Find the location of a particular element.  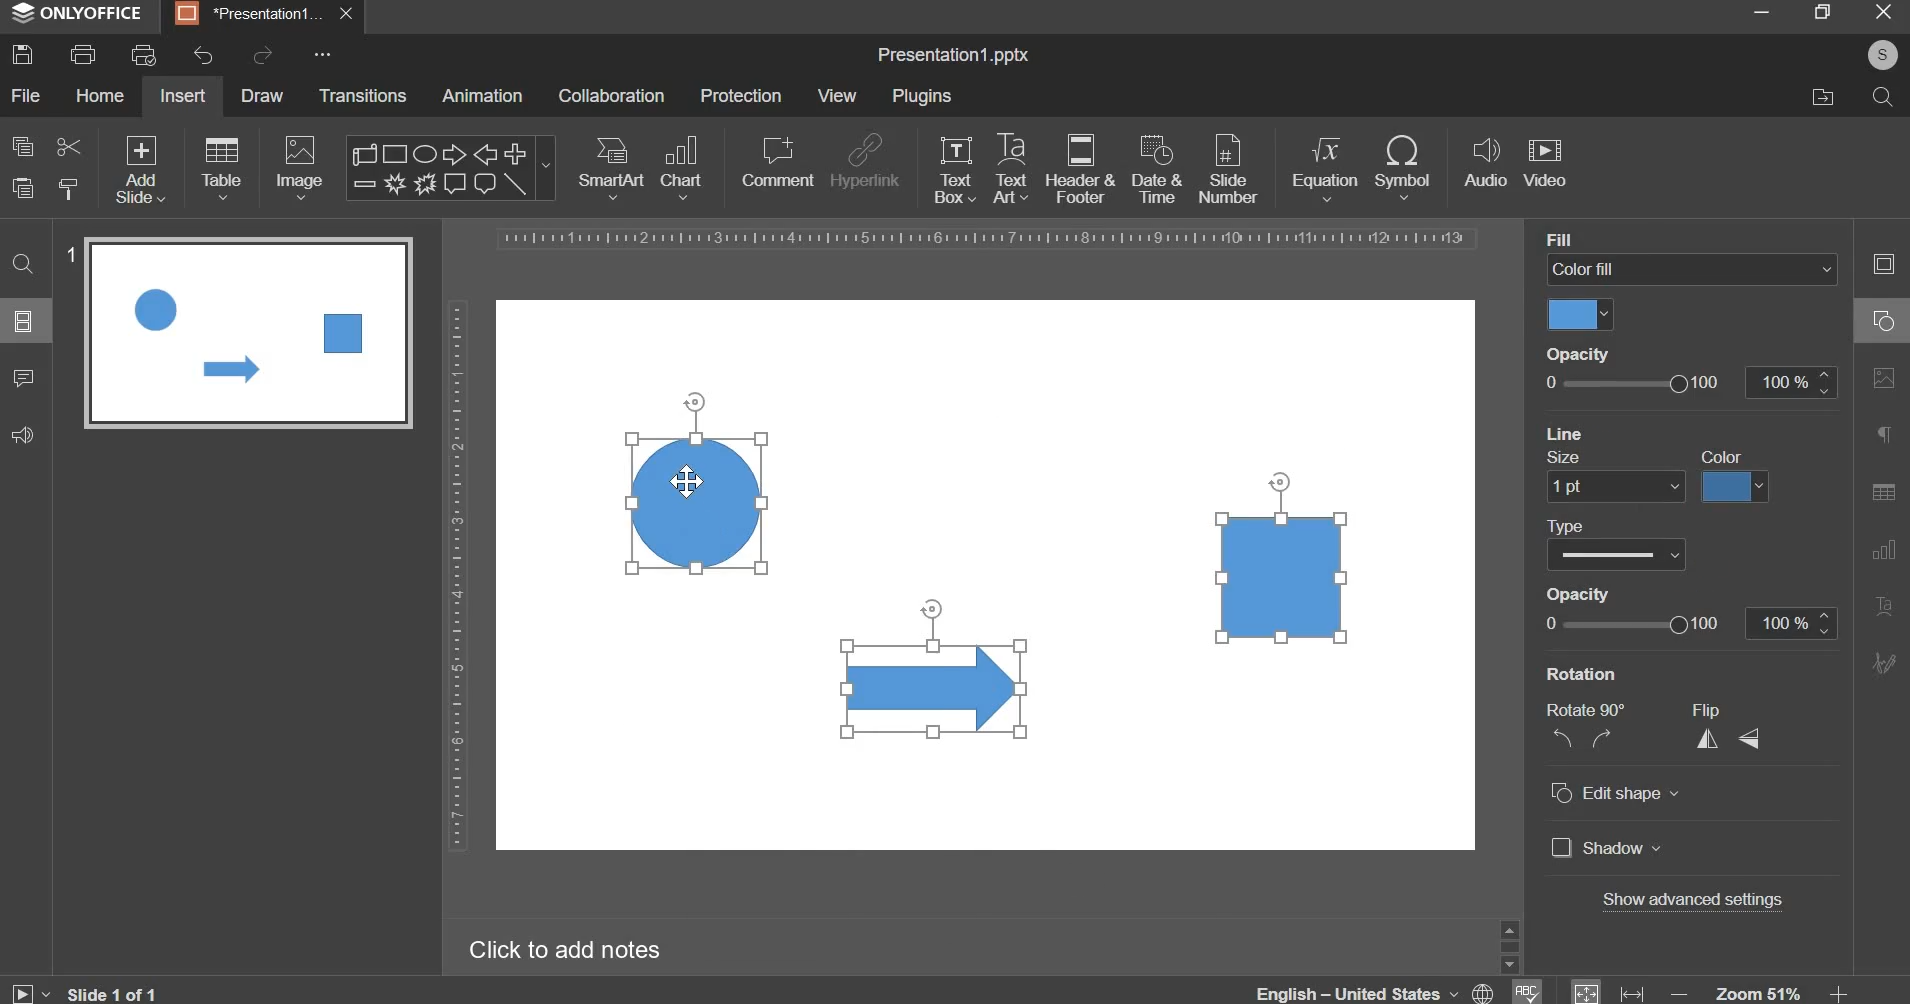

table is located at coordinates (222, 167).